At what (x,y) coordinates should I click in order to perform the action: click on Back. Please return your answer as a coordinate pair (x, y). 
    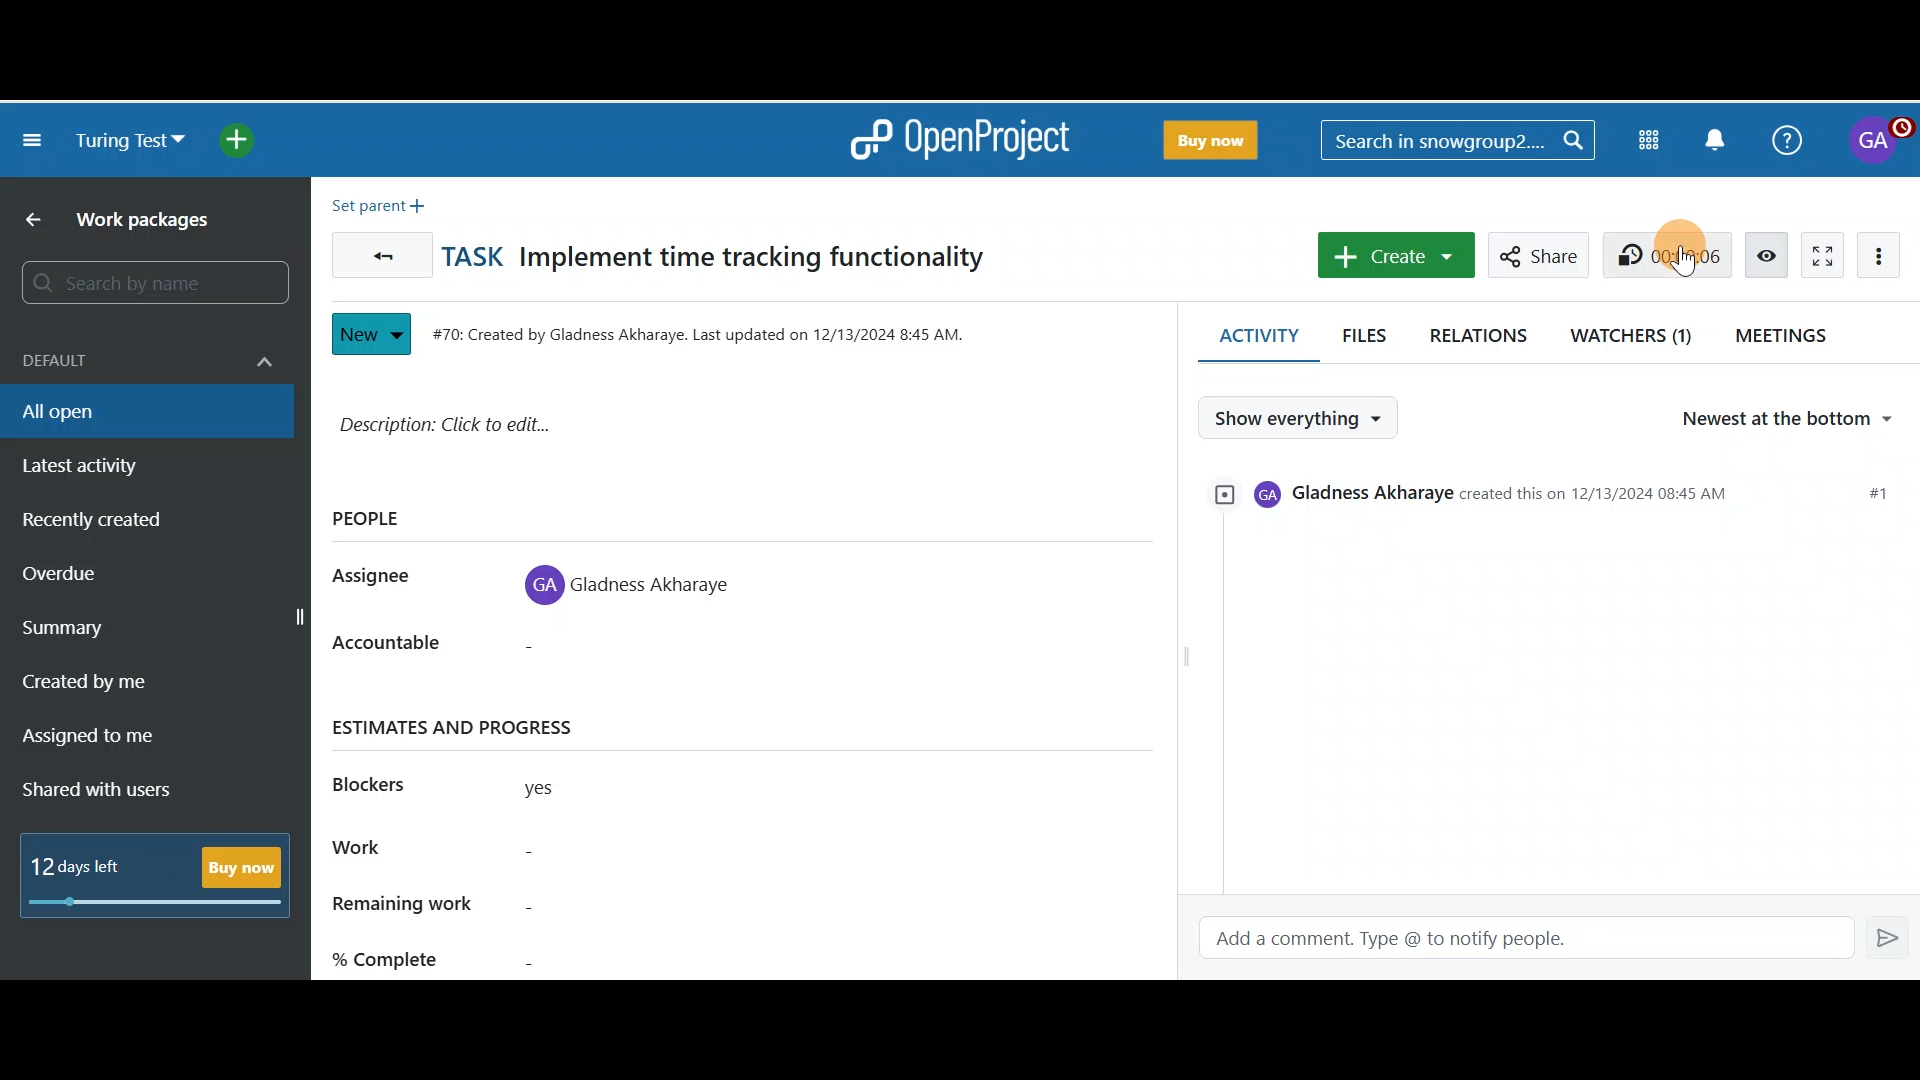
    Looking at the image, I should click on (377, 250).